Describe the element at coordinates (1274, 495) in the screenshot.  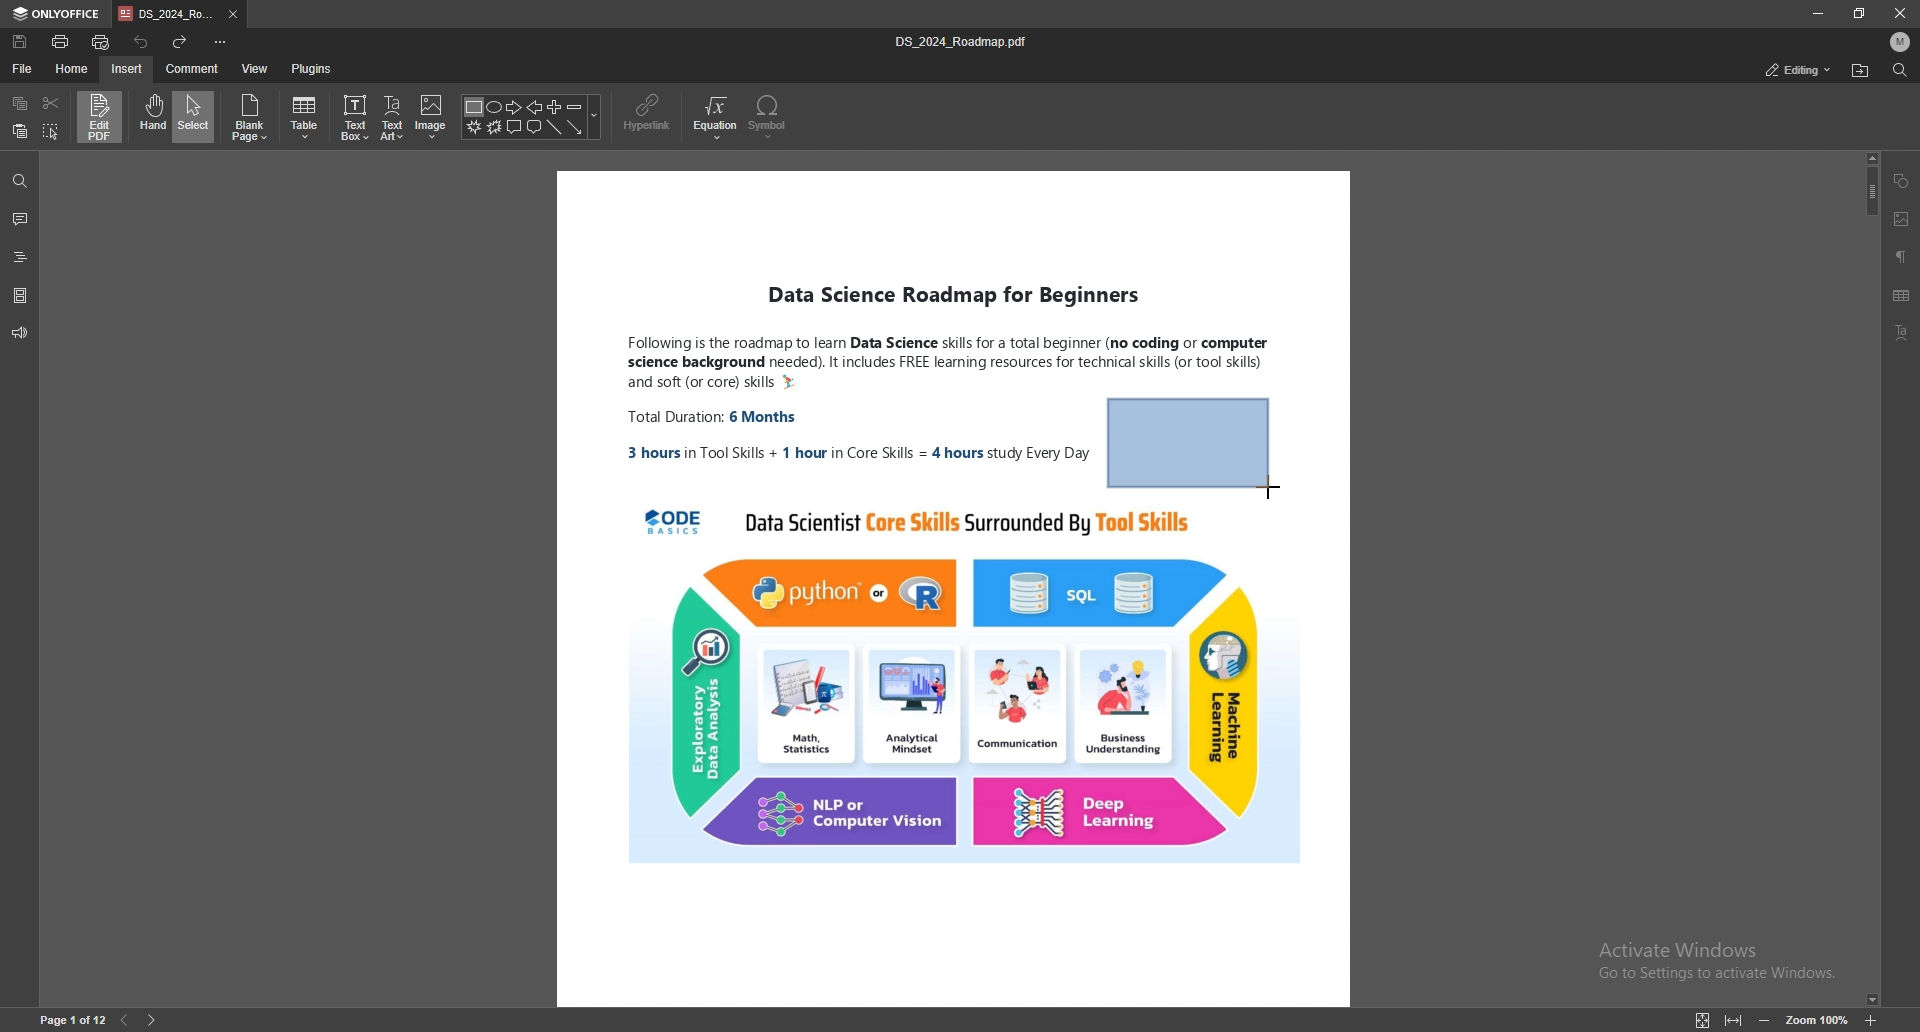
I see `cursor` at that location.